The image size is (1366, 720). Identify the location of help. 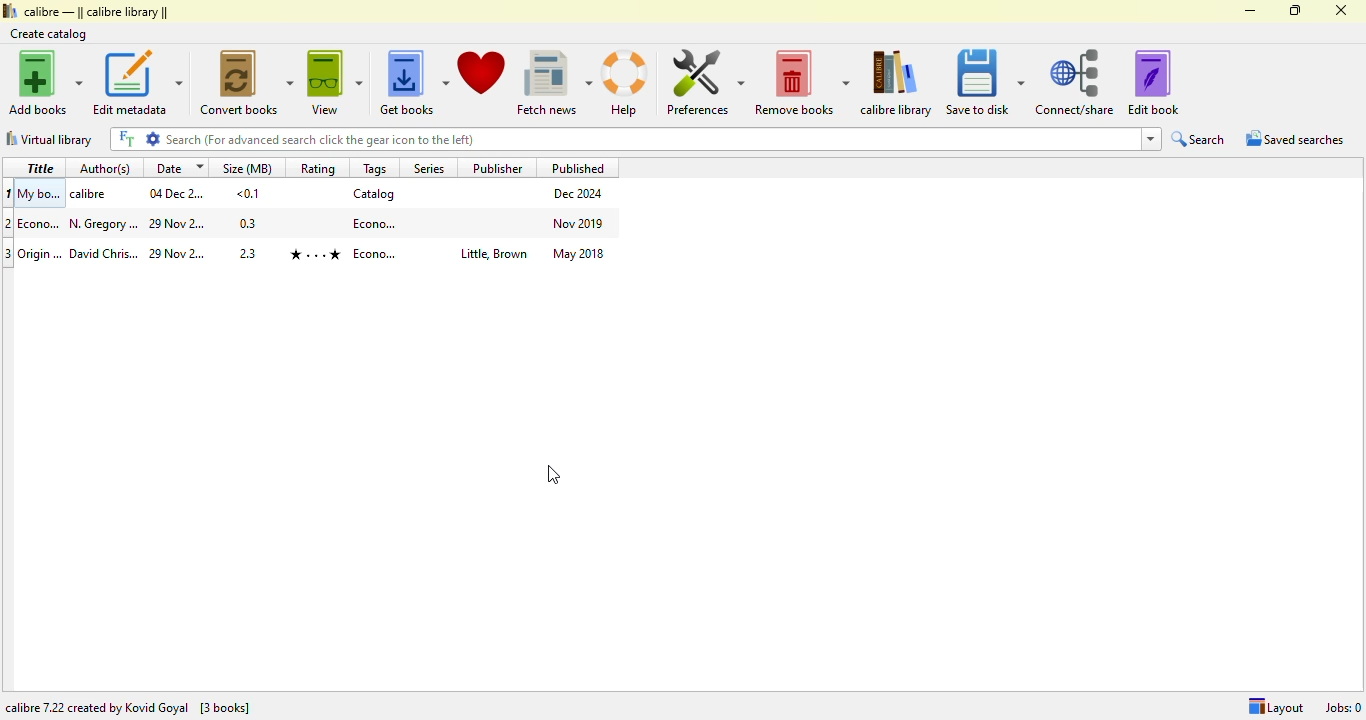
(626, 82).